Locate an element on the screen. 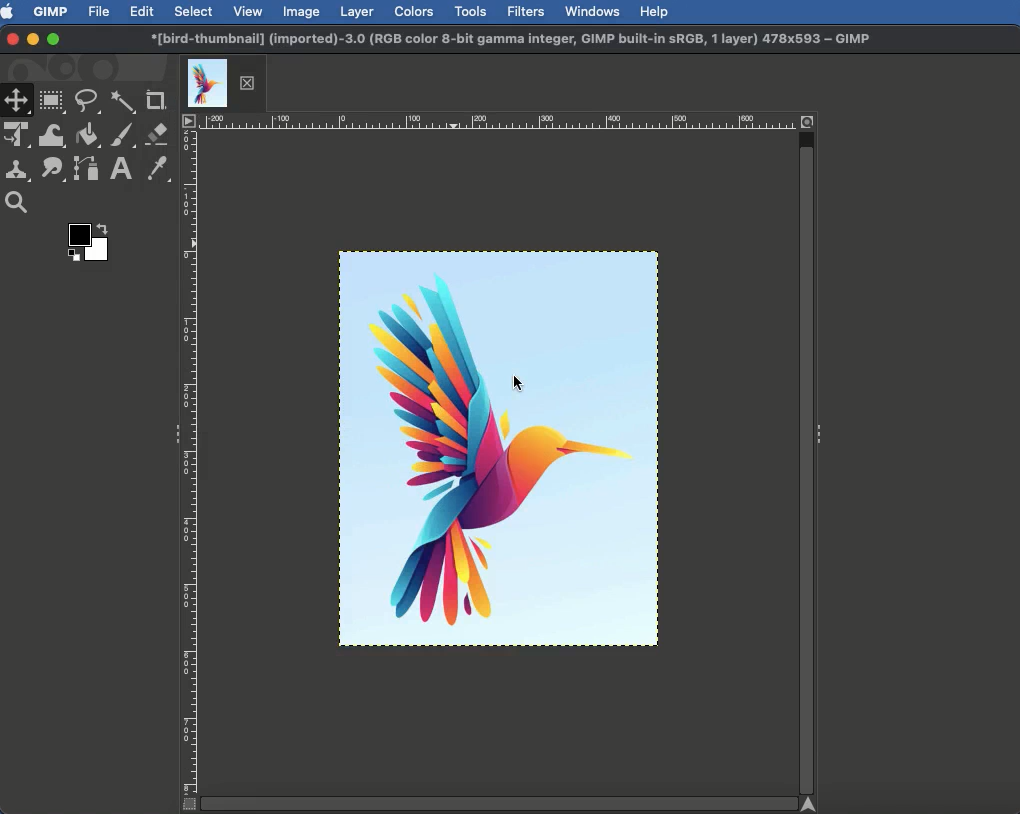  Warp transformation is located at coordinates (53, 134).